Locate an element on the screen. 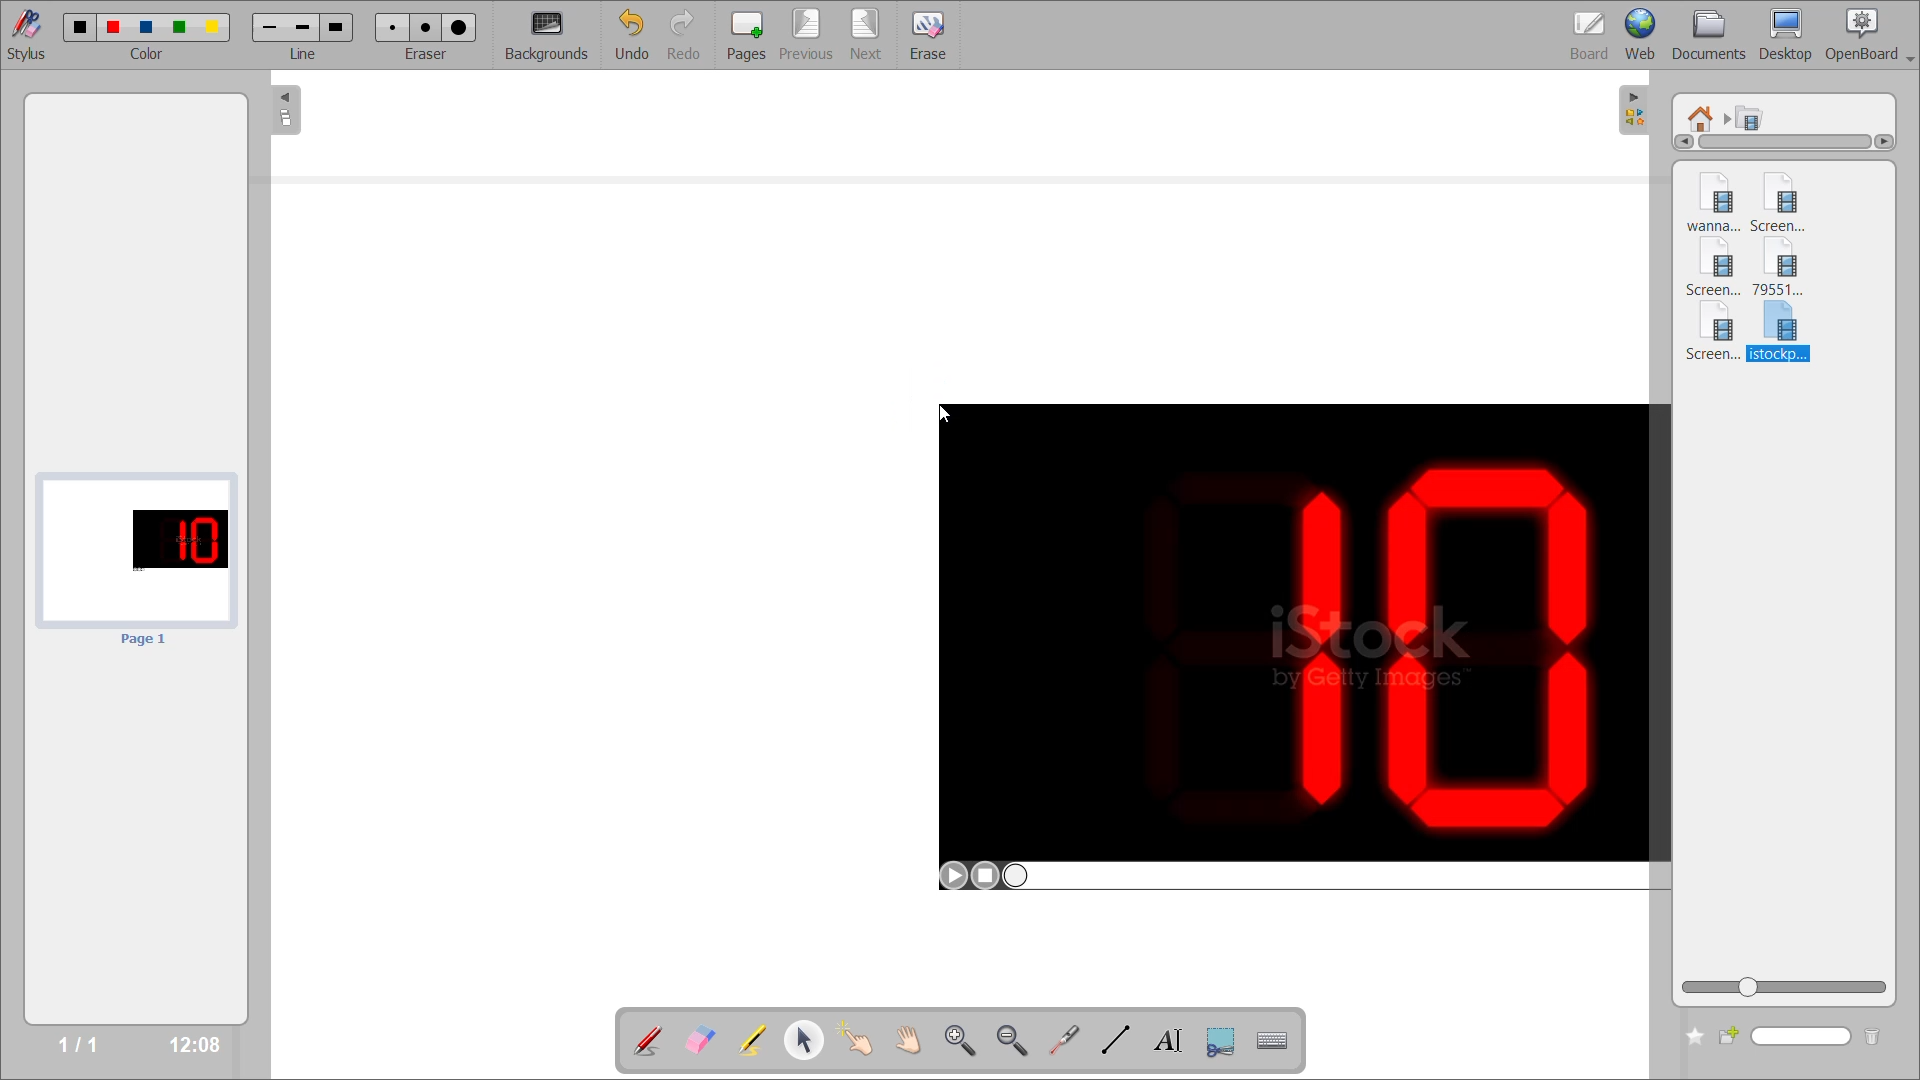 The width and height of the screenshot is (1920, 1080). eraser  is located at coordinates (432, 56).